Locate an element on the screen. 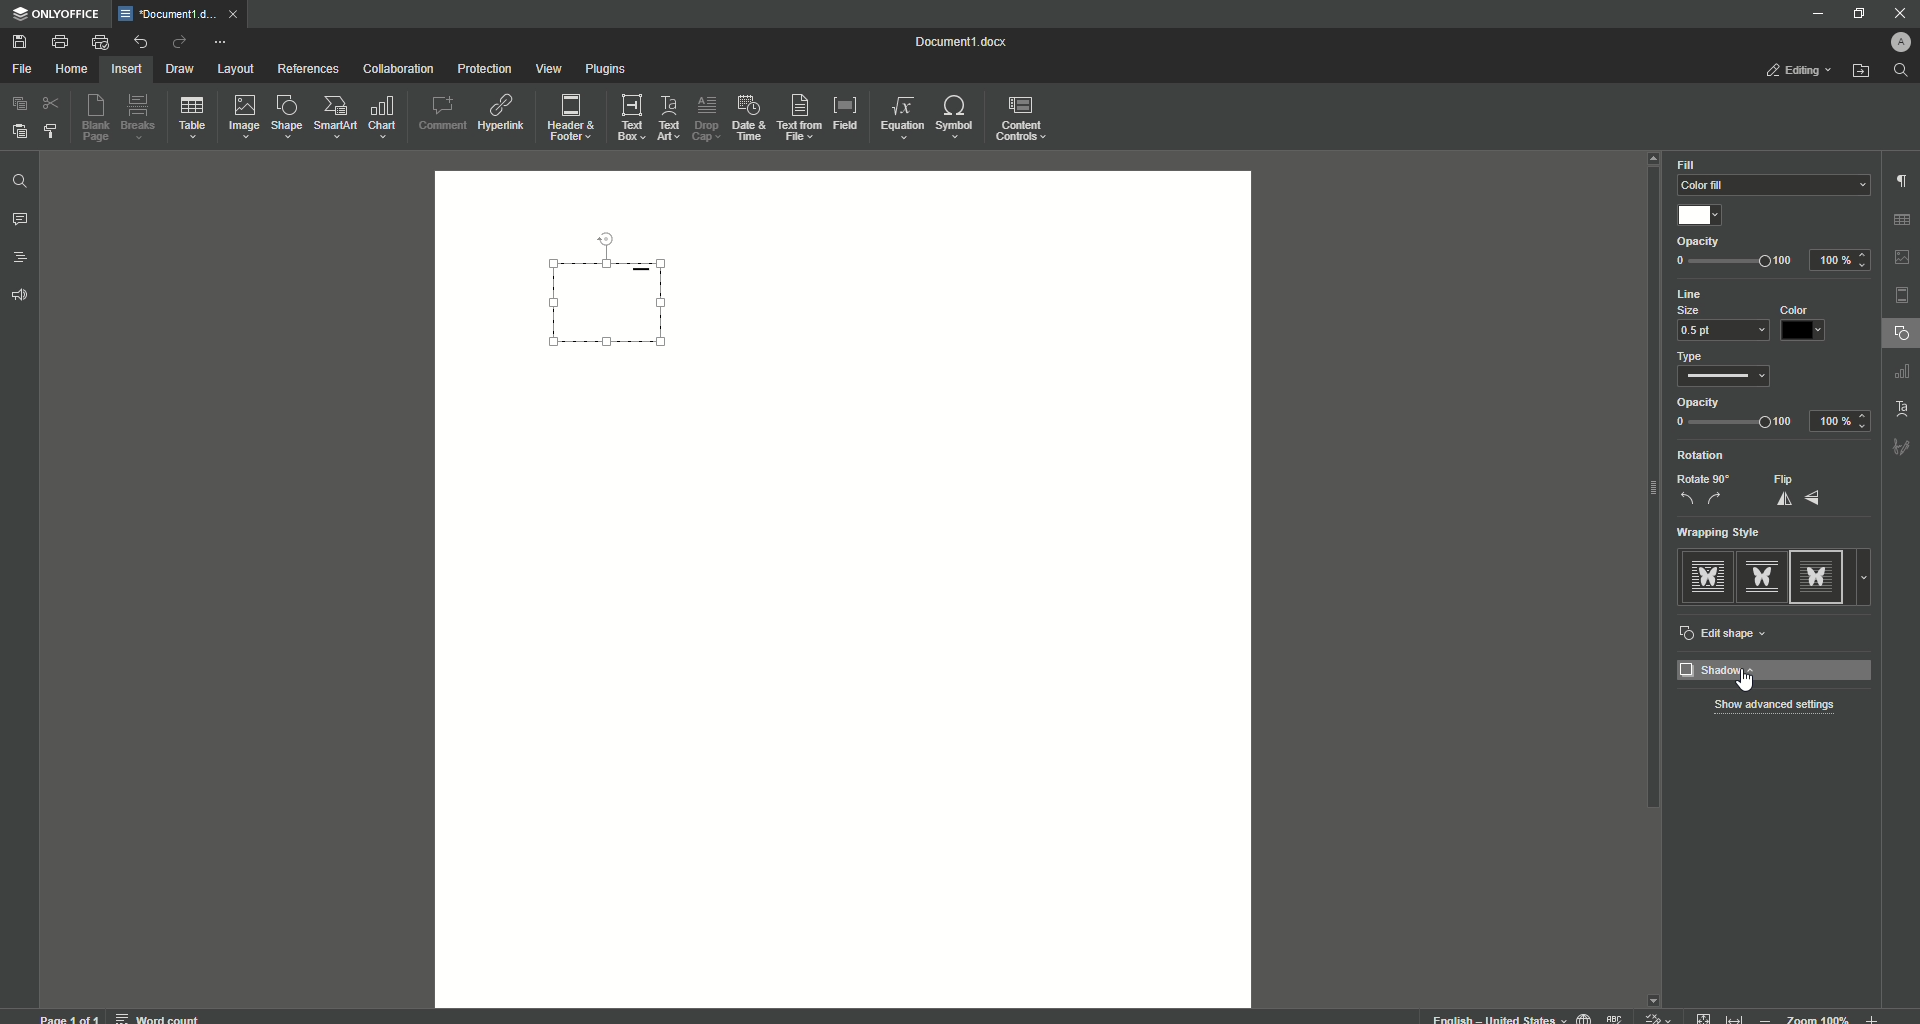 Image resolution: width=1920 pixels, height=1024 pixels. White Box is located at coordinates (1702, 215).